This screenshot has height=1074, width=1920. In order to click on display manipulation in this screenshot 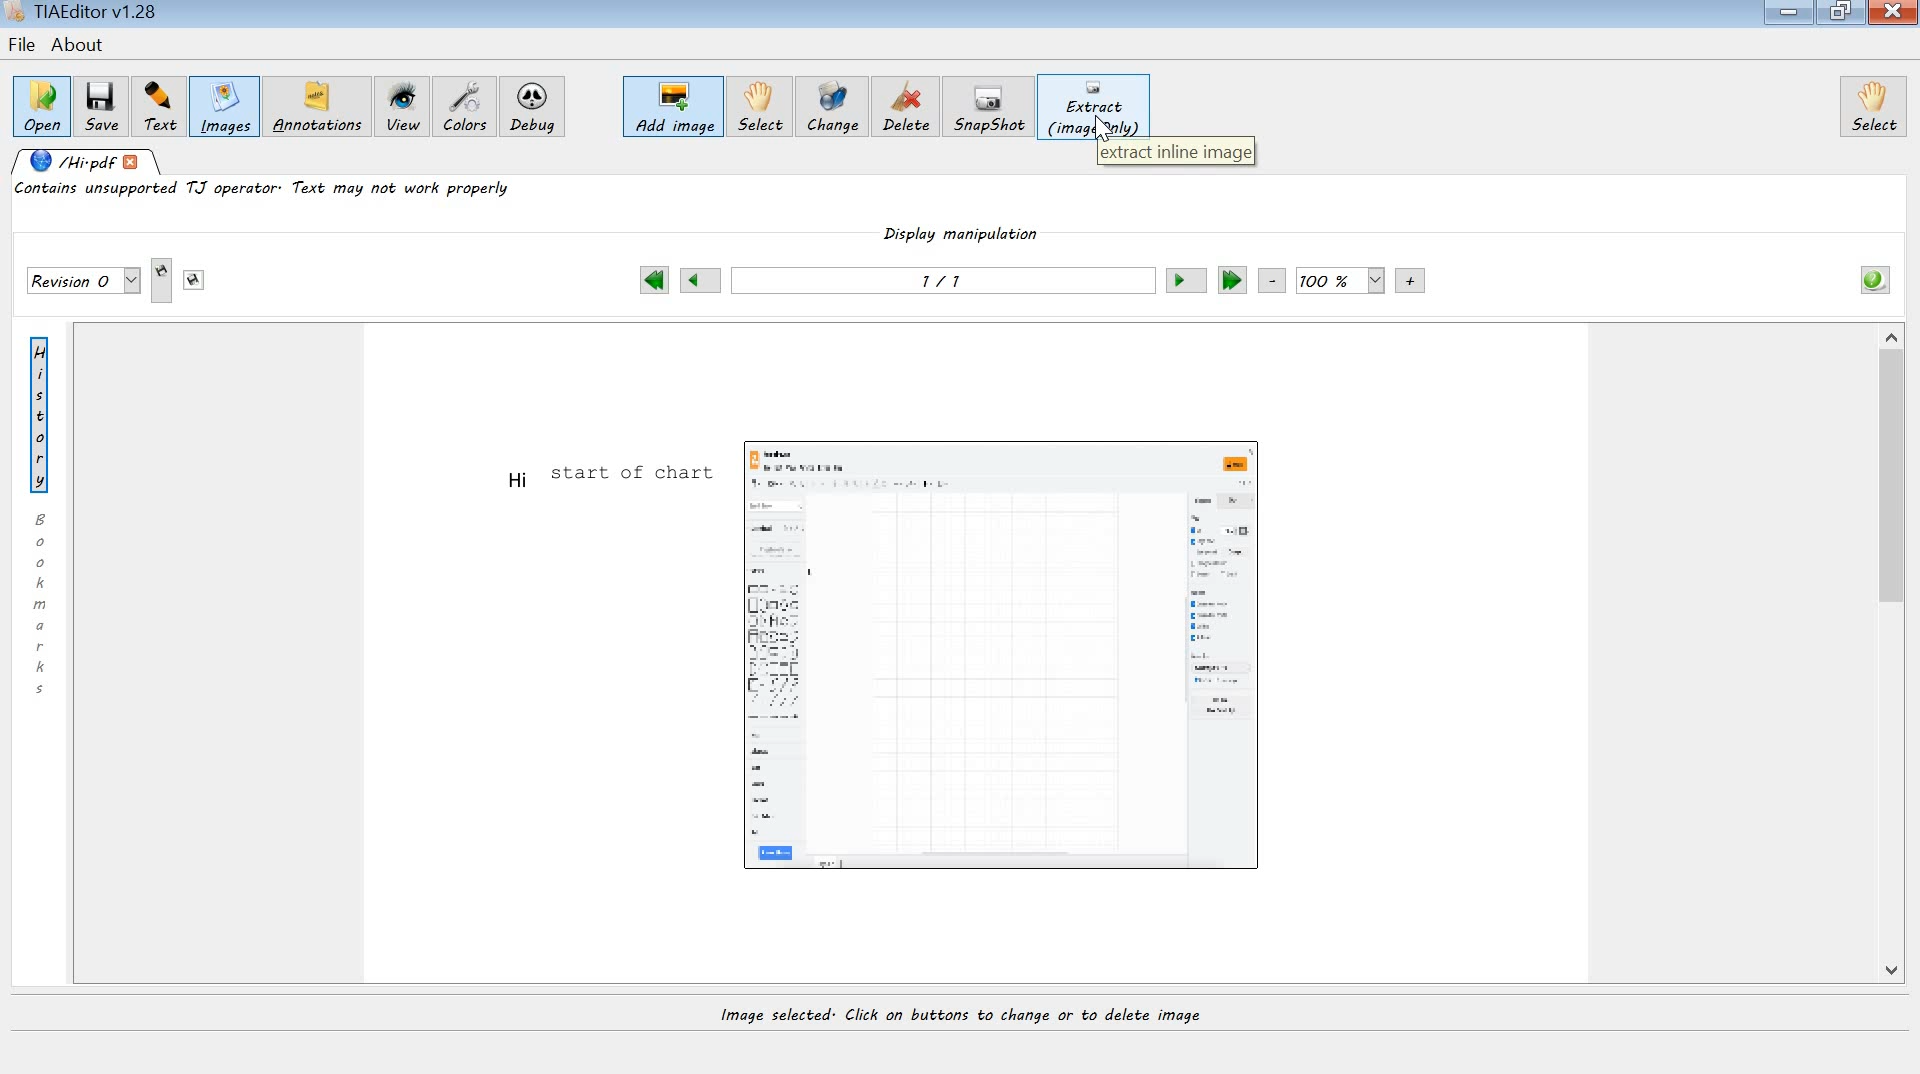, I will do `click(964, 240)`.